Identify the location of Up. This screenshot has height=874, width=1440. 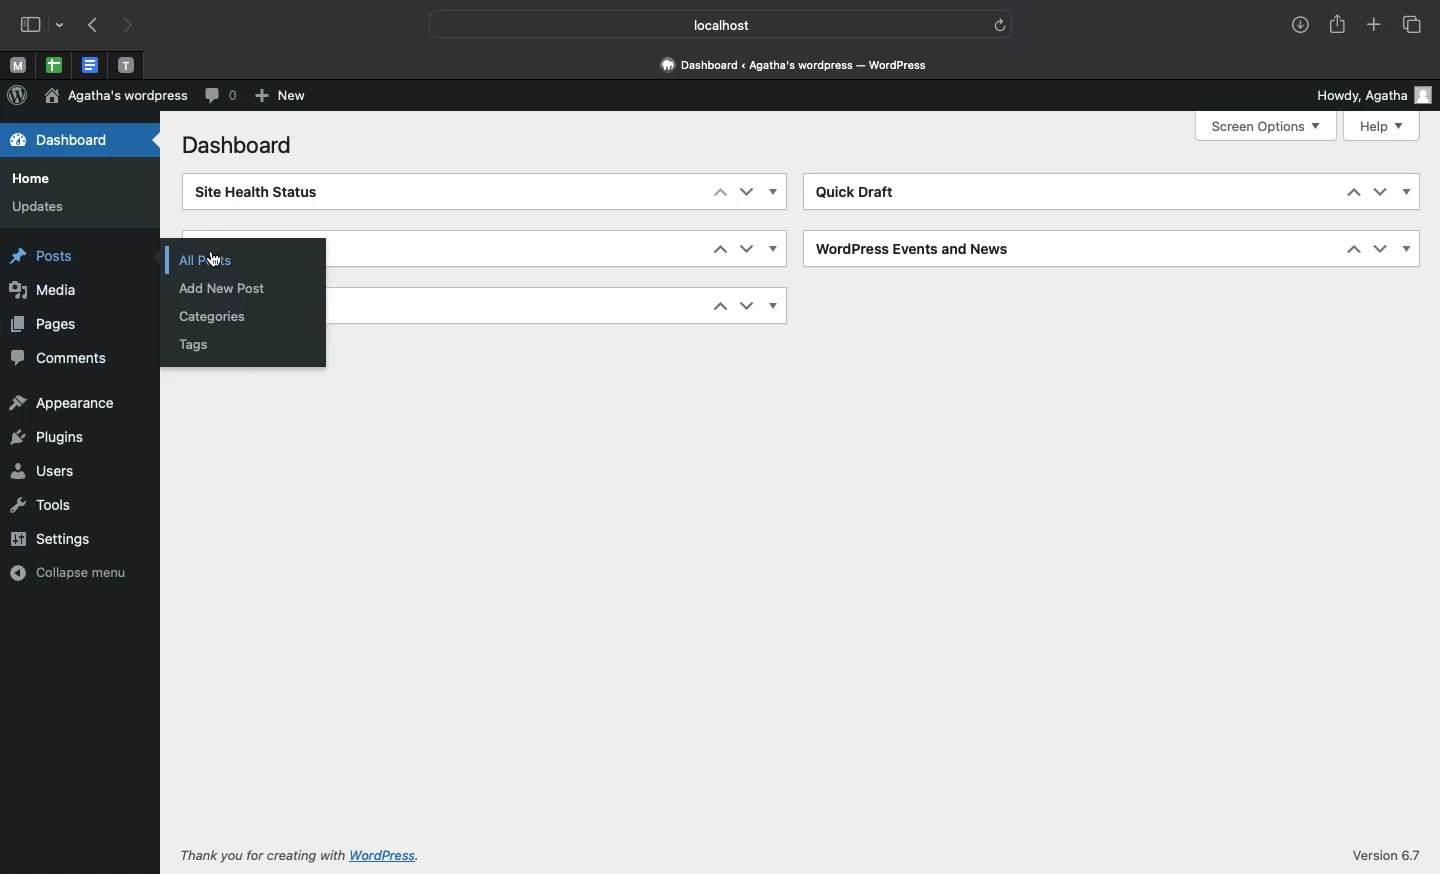
(1354, 192).